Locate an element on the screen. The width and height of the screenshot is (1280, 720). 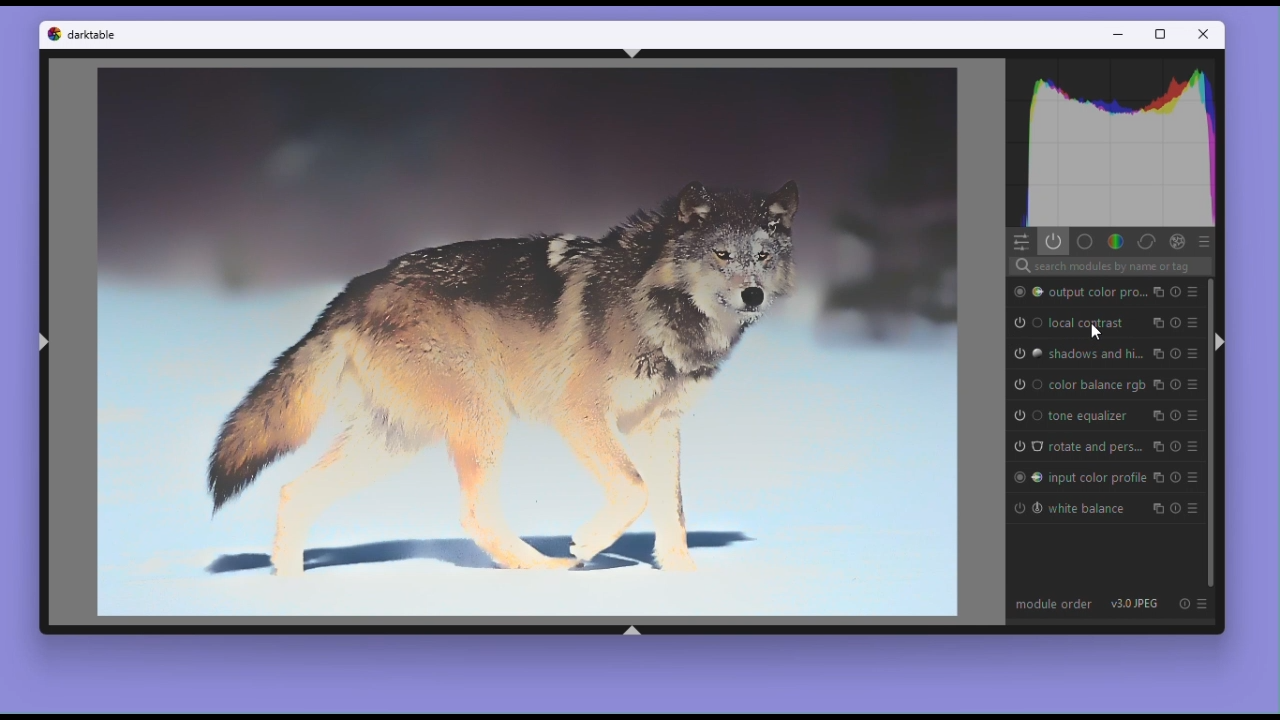
presets is located at coordinates (1191, 449).